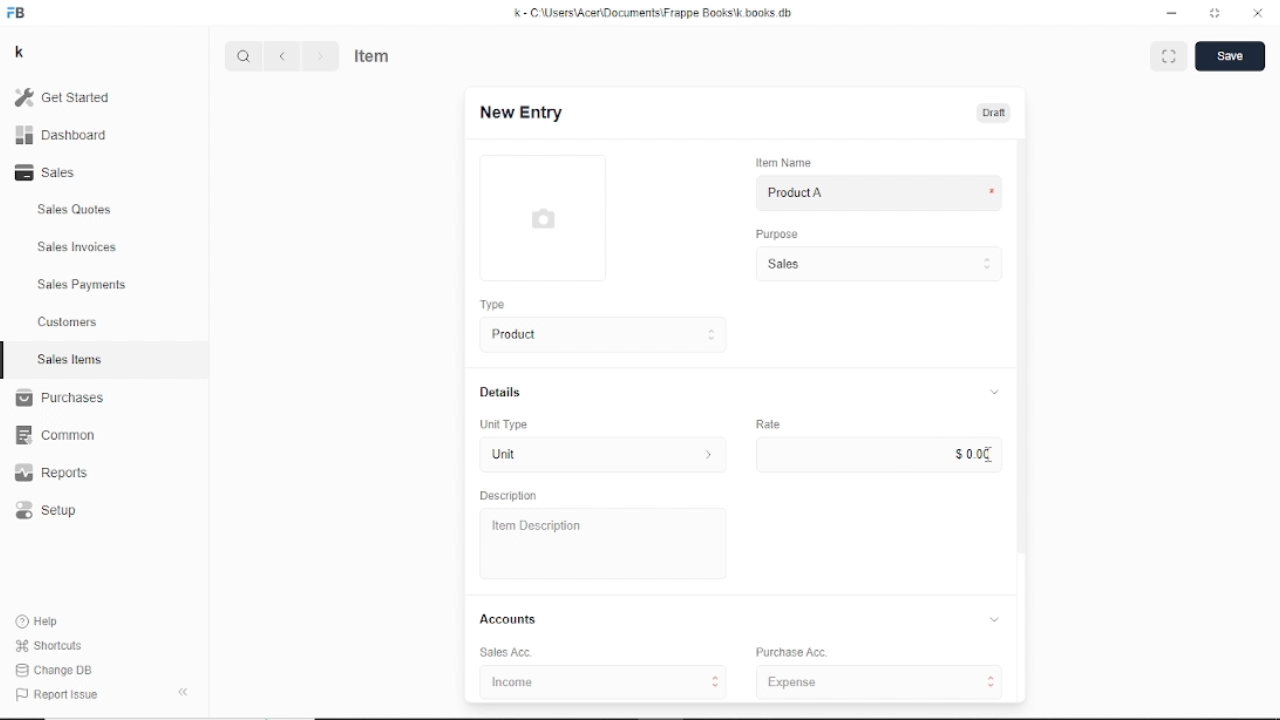 The image size is (1280, 720). I want to click on Vertical scrollbar, so click(1023, 345).